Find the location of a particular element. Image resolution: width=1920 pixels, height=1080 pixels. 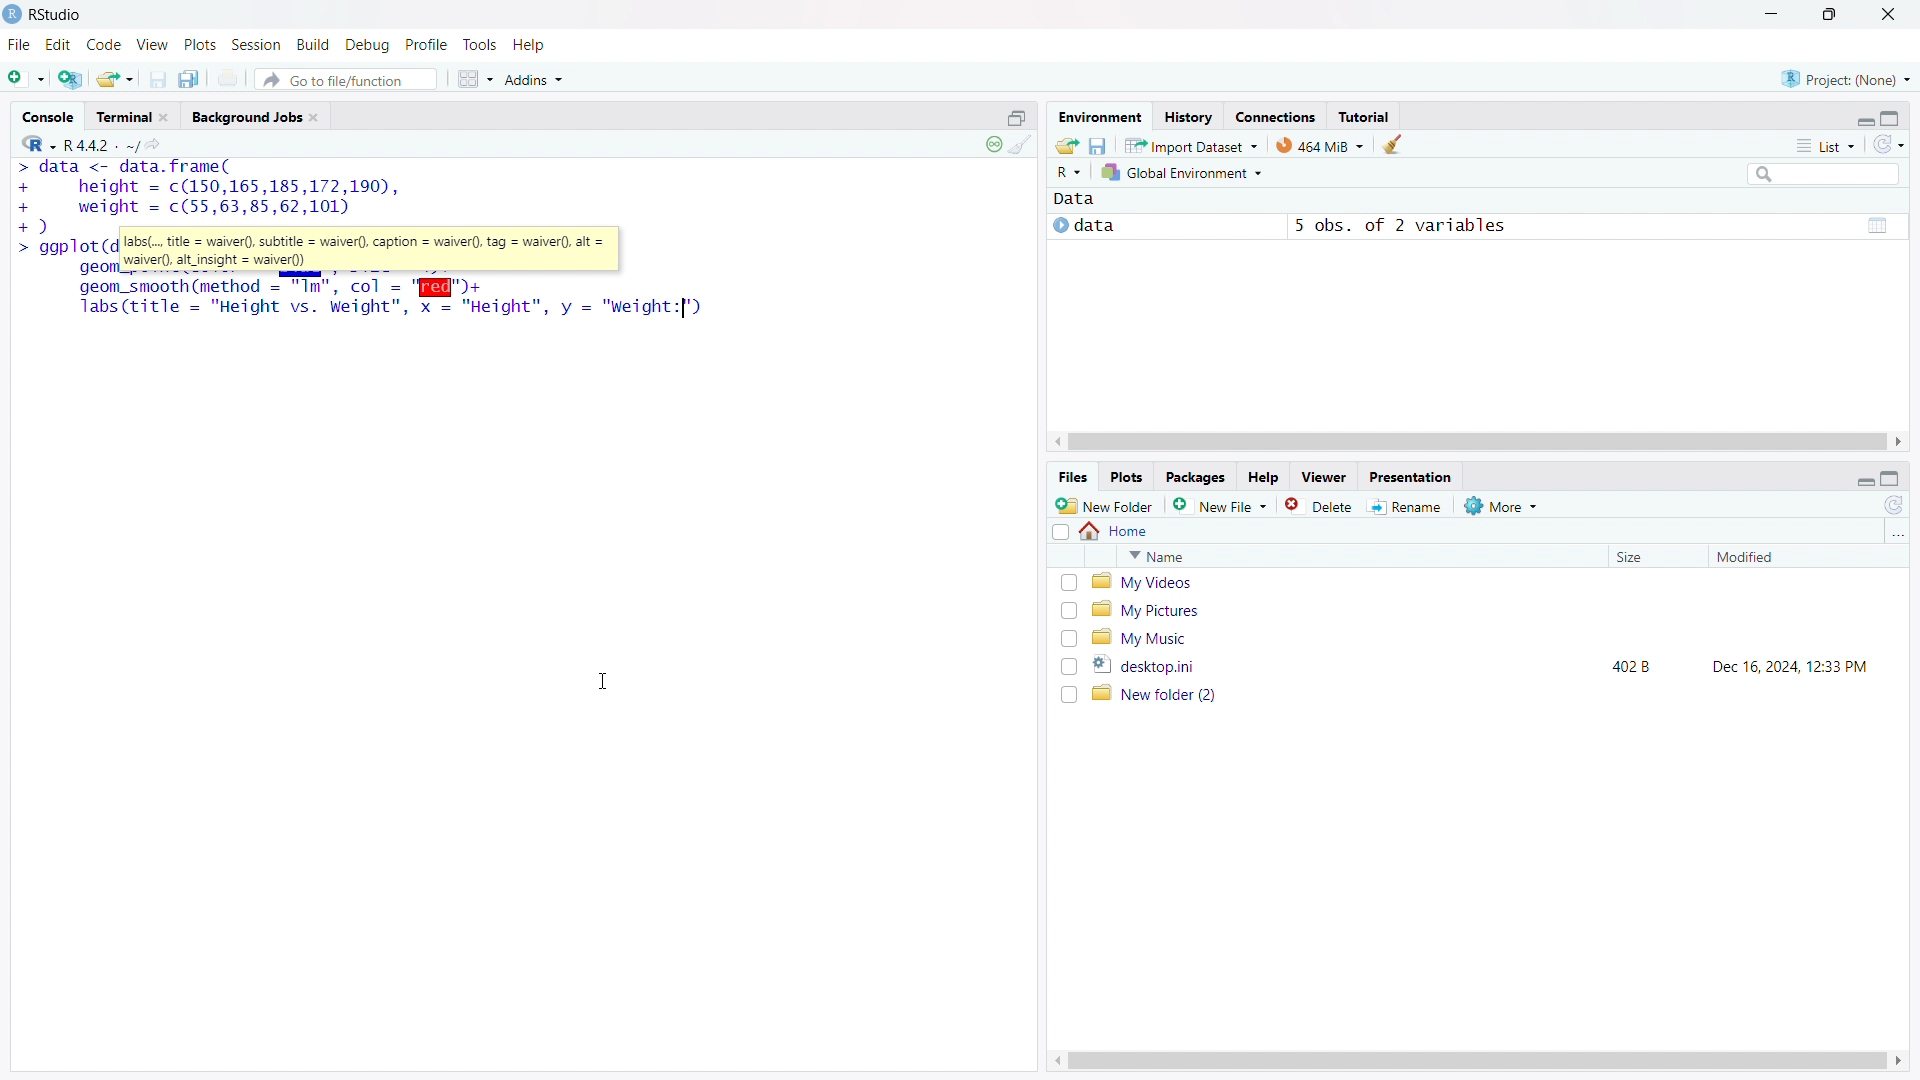

more is located at coordinates (1503, 505).